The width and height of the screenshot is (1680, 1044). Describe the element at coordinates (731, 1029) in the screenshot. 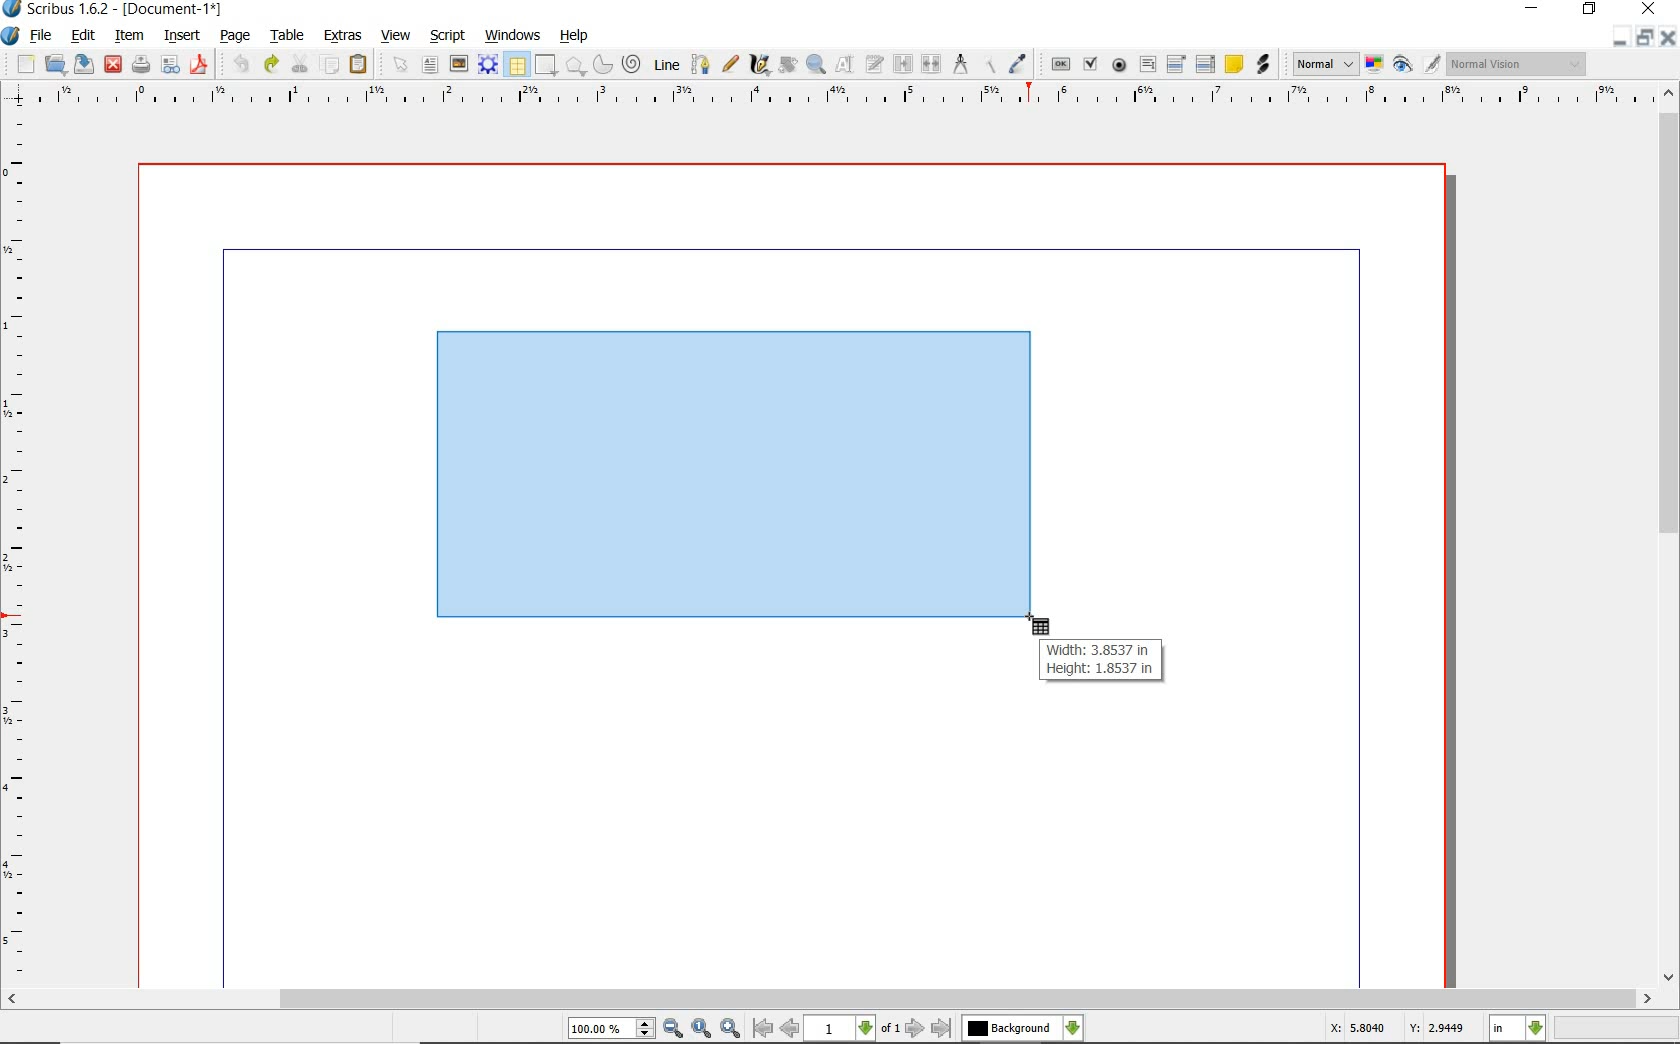

I see `zoom in` at that location.